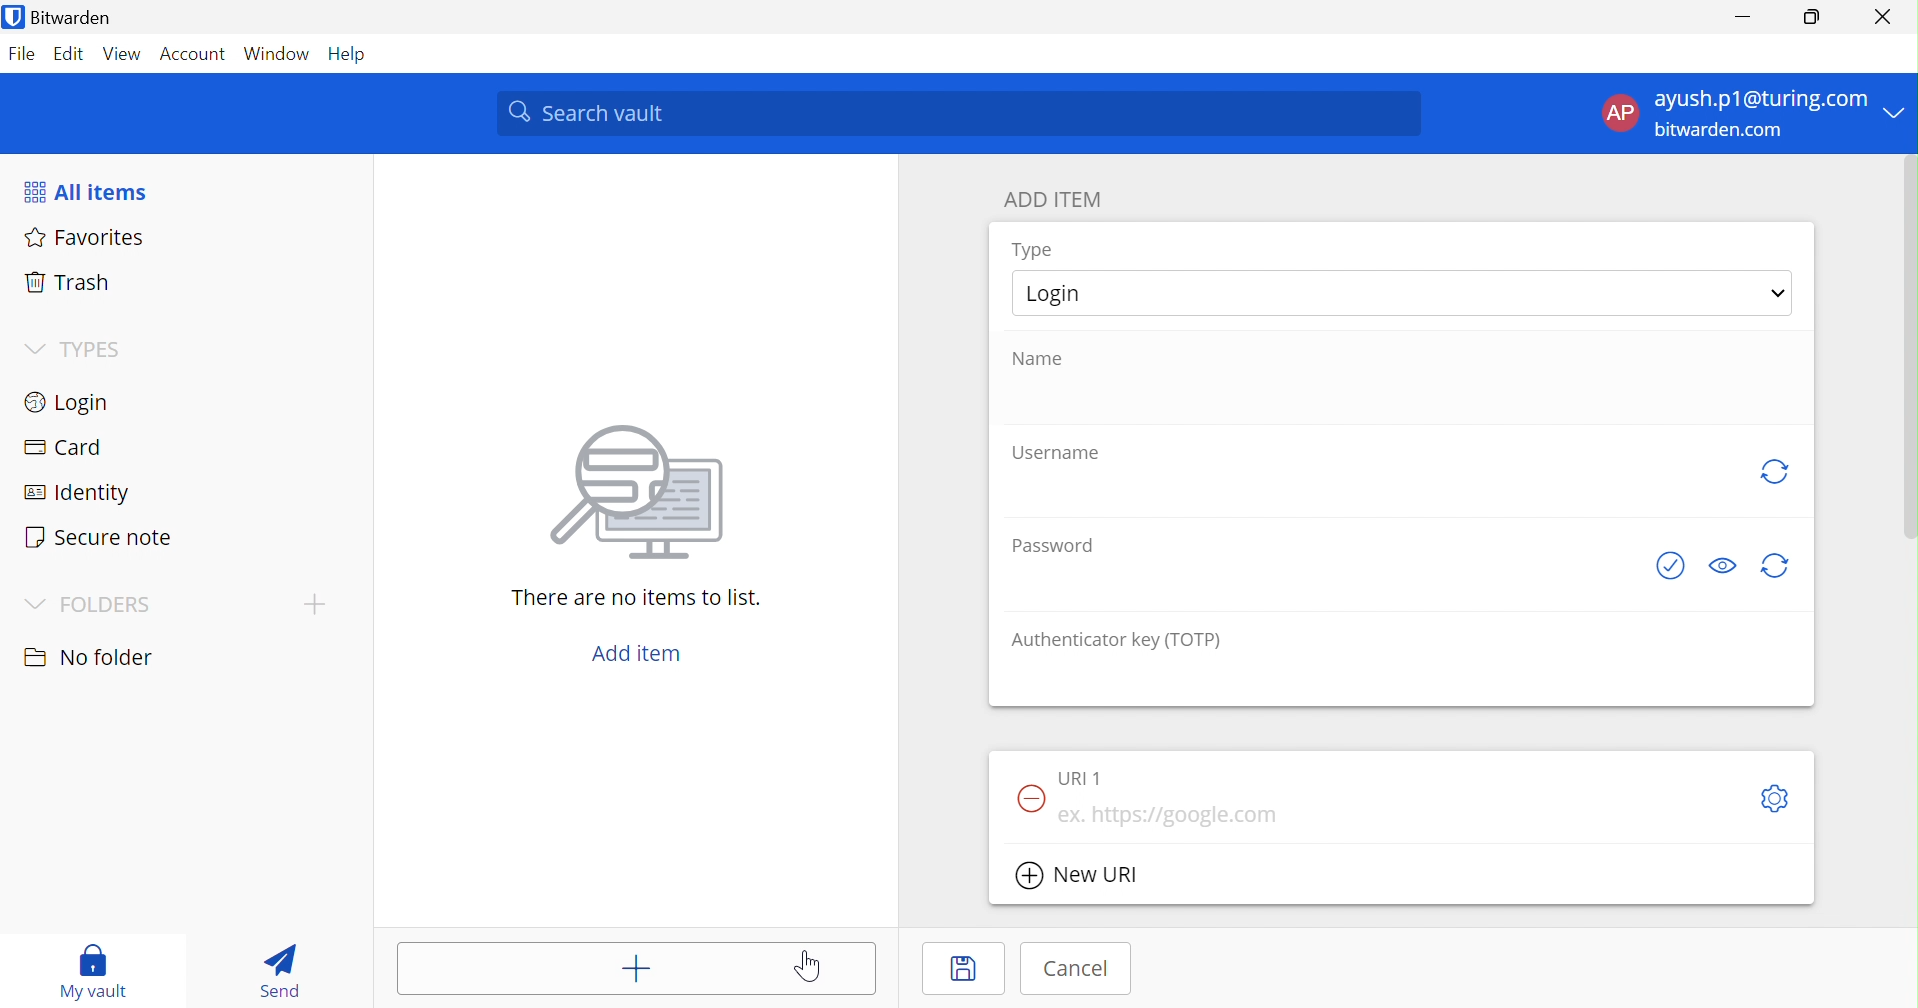 Image resolution: width=1918 pixels, height=1008 pixels. What do you see at coordinates (950, 972) in the screenshot?
I see `Save` at bounding box center [950, 972].